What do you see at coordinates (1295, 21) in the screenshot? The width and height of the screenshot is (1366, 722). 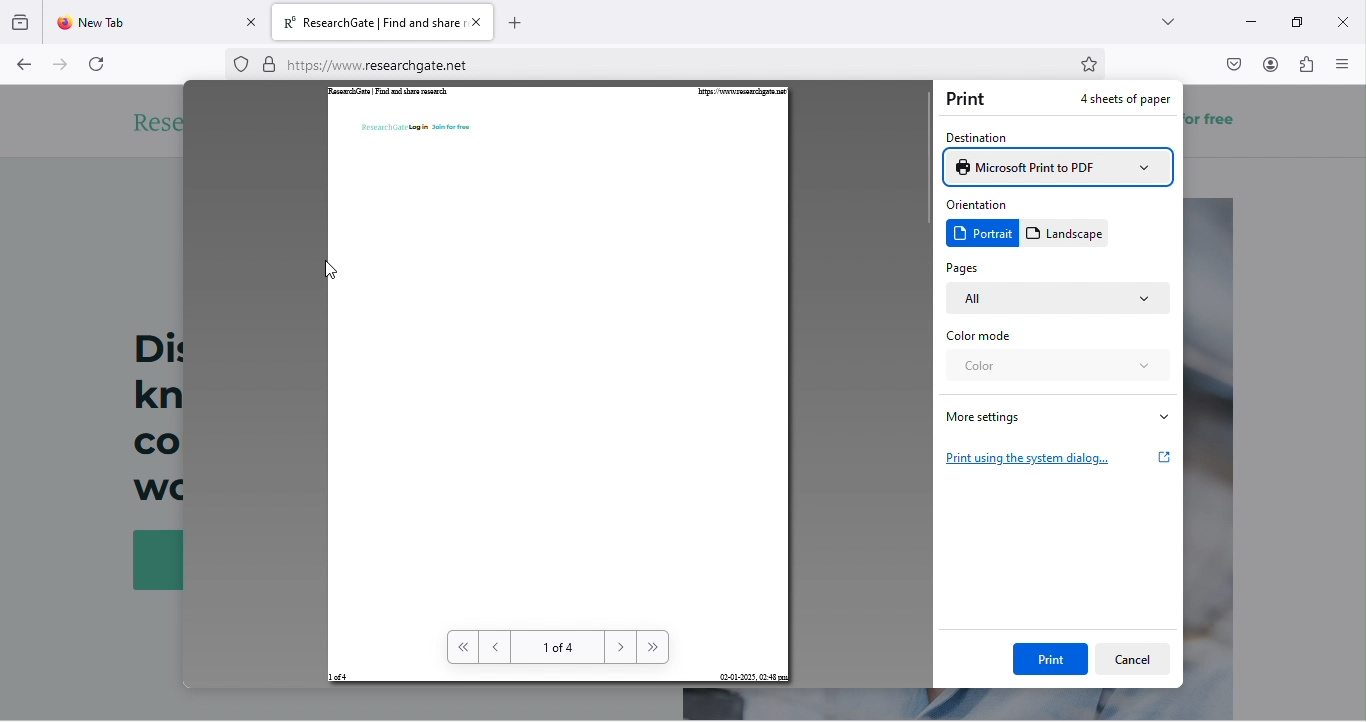 I see `maximize` at bounding box center [1295, 21].